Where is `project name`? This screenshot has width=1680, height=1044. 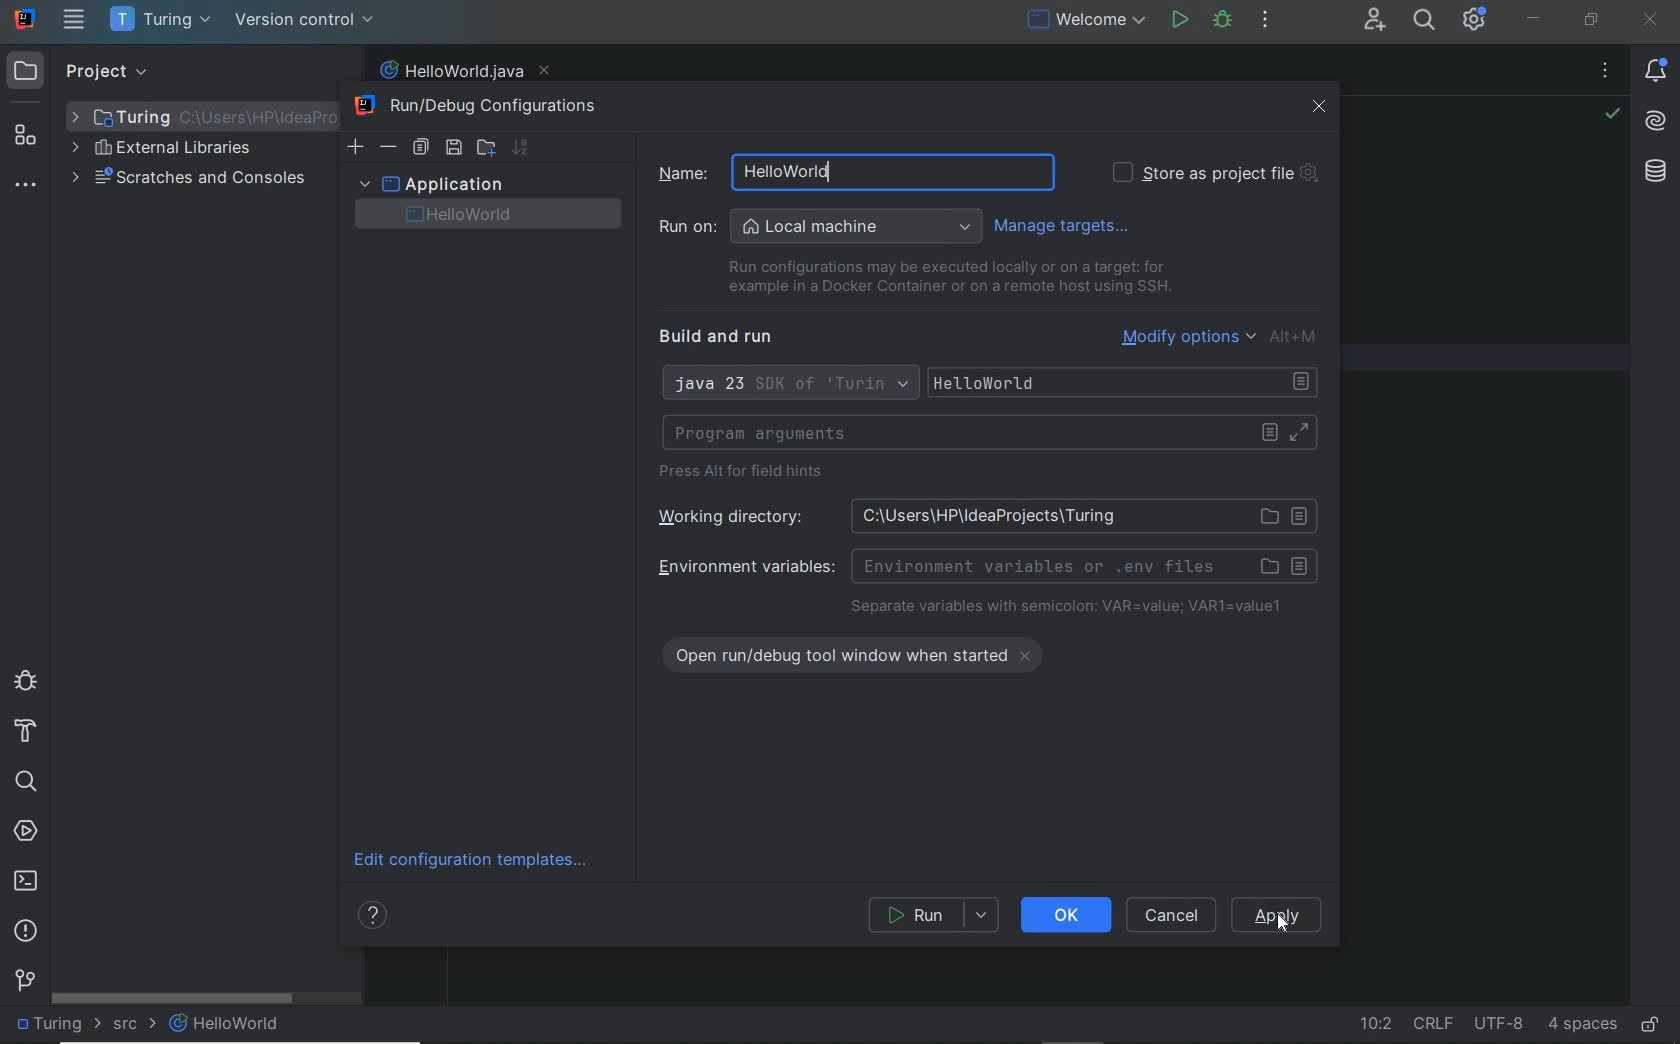
project name is located at coordinates (163, 20).